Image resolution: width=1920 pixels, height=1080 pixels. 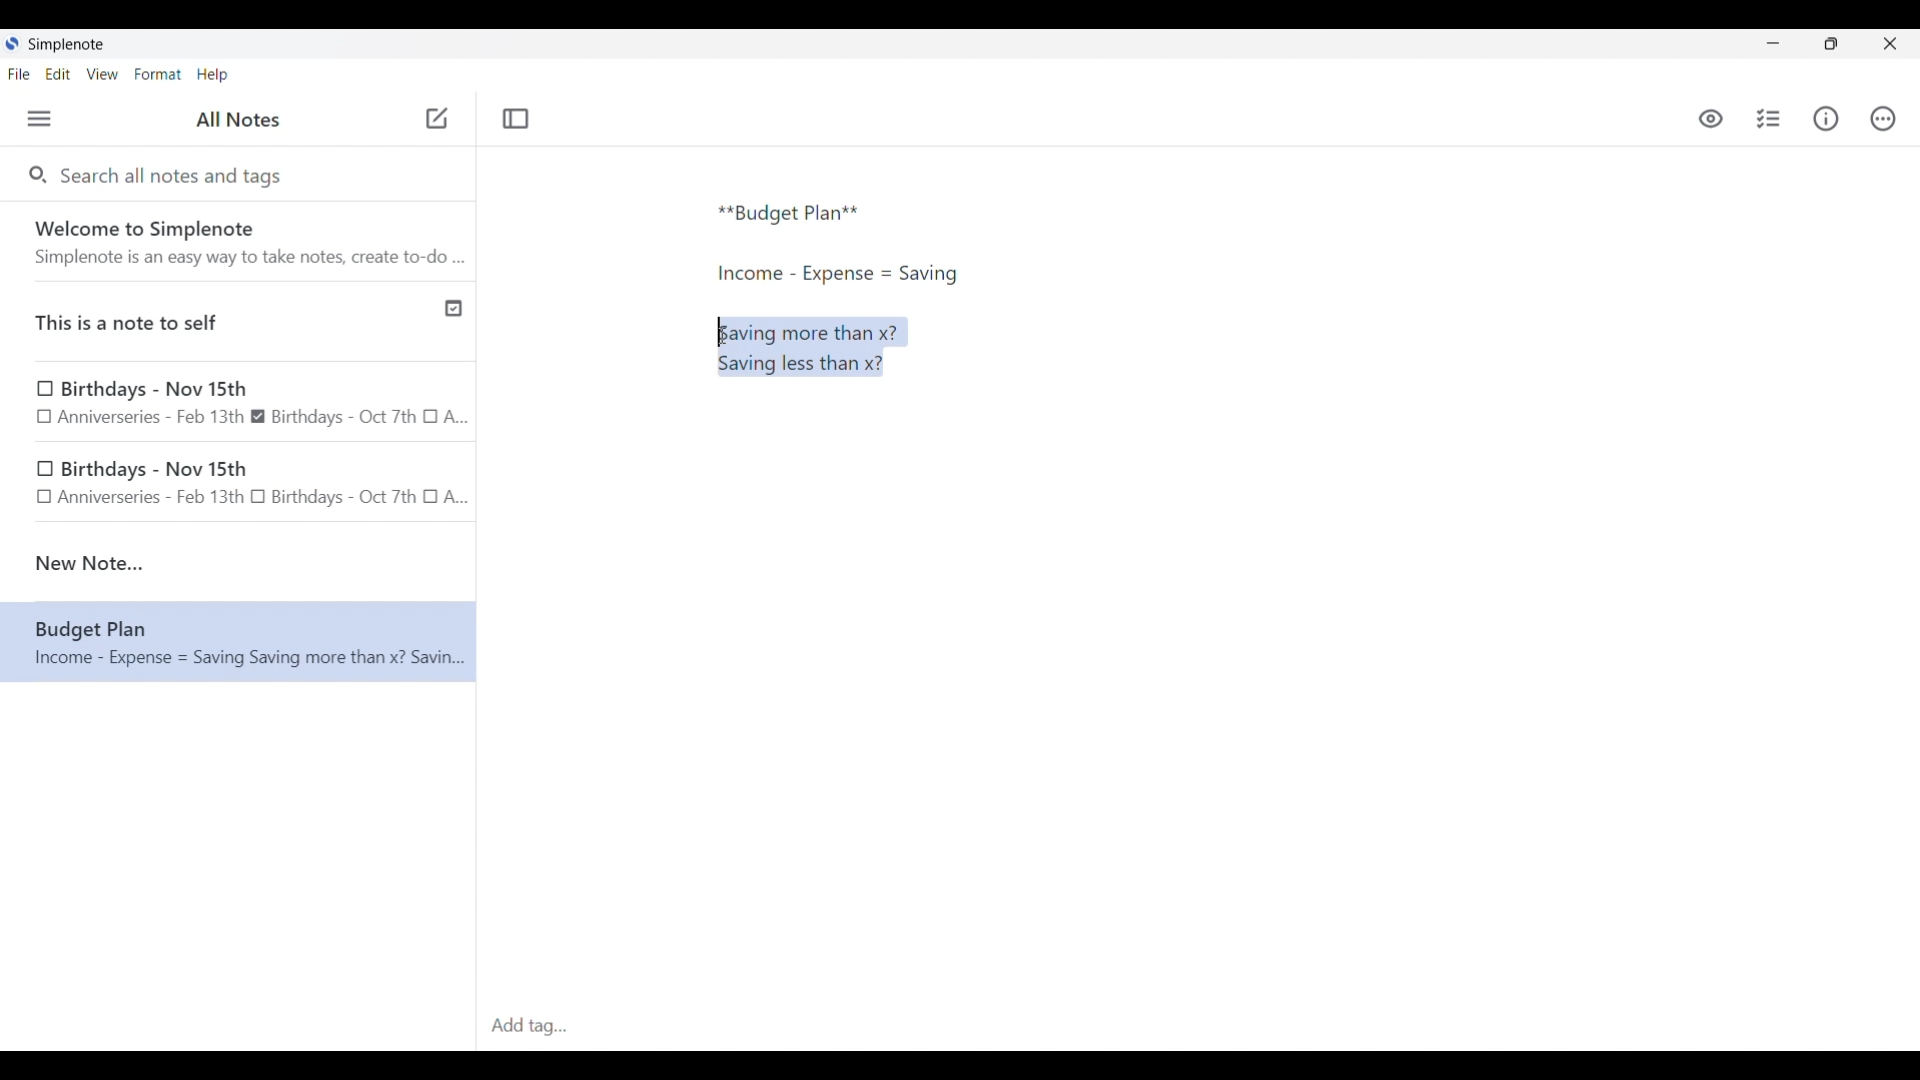 What do you see at coordinates (68, 45) in the screenshot?
I see `Software name` at bounding box center [68, 45].